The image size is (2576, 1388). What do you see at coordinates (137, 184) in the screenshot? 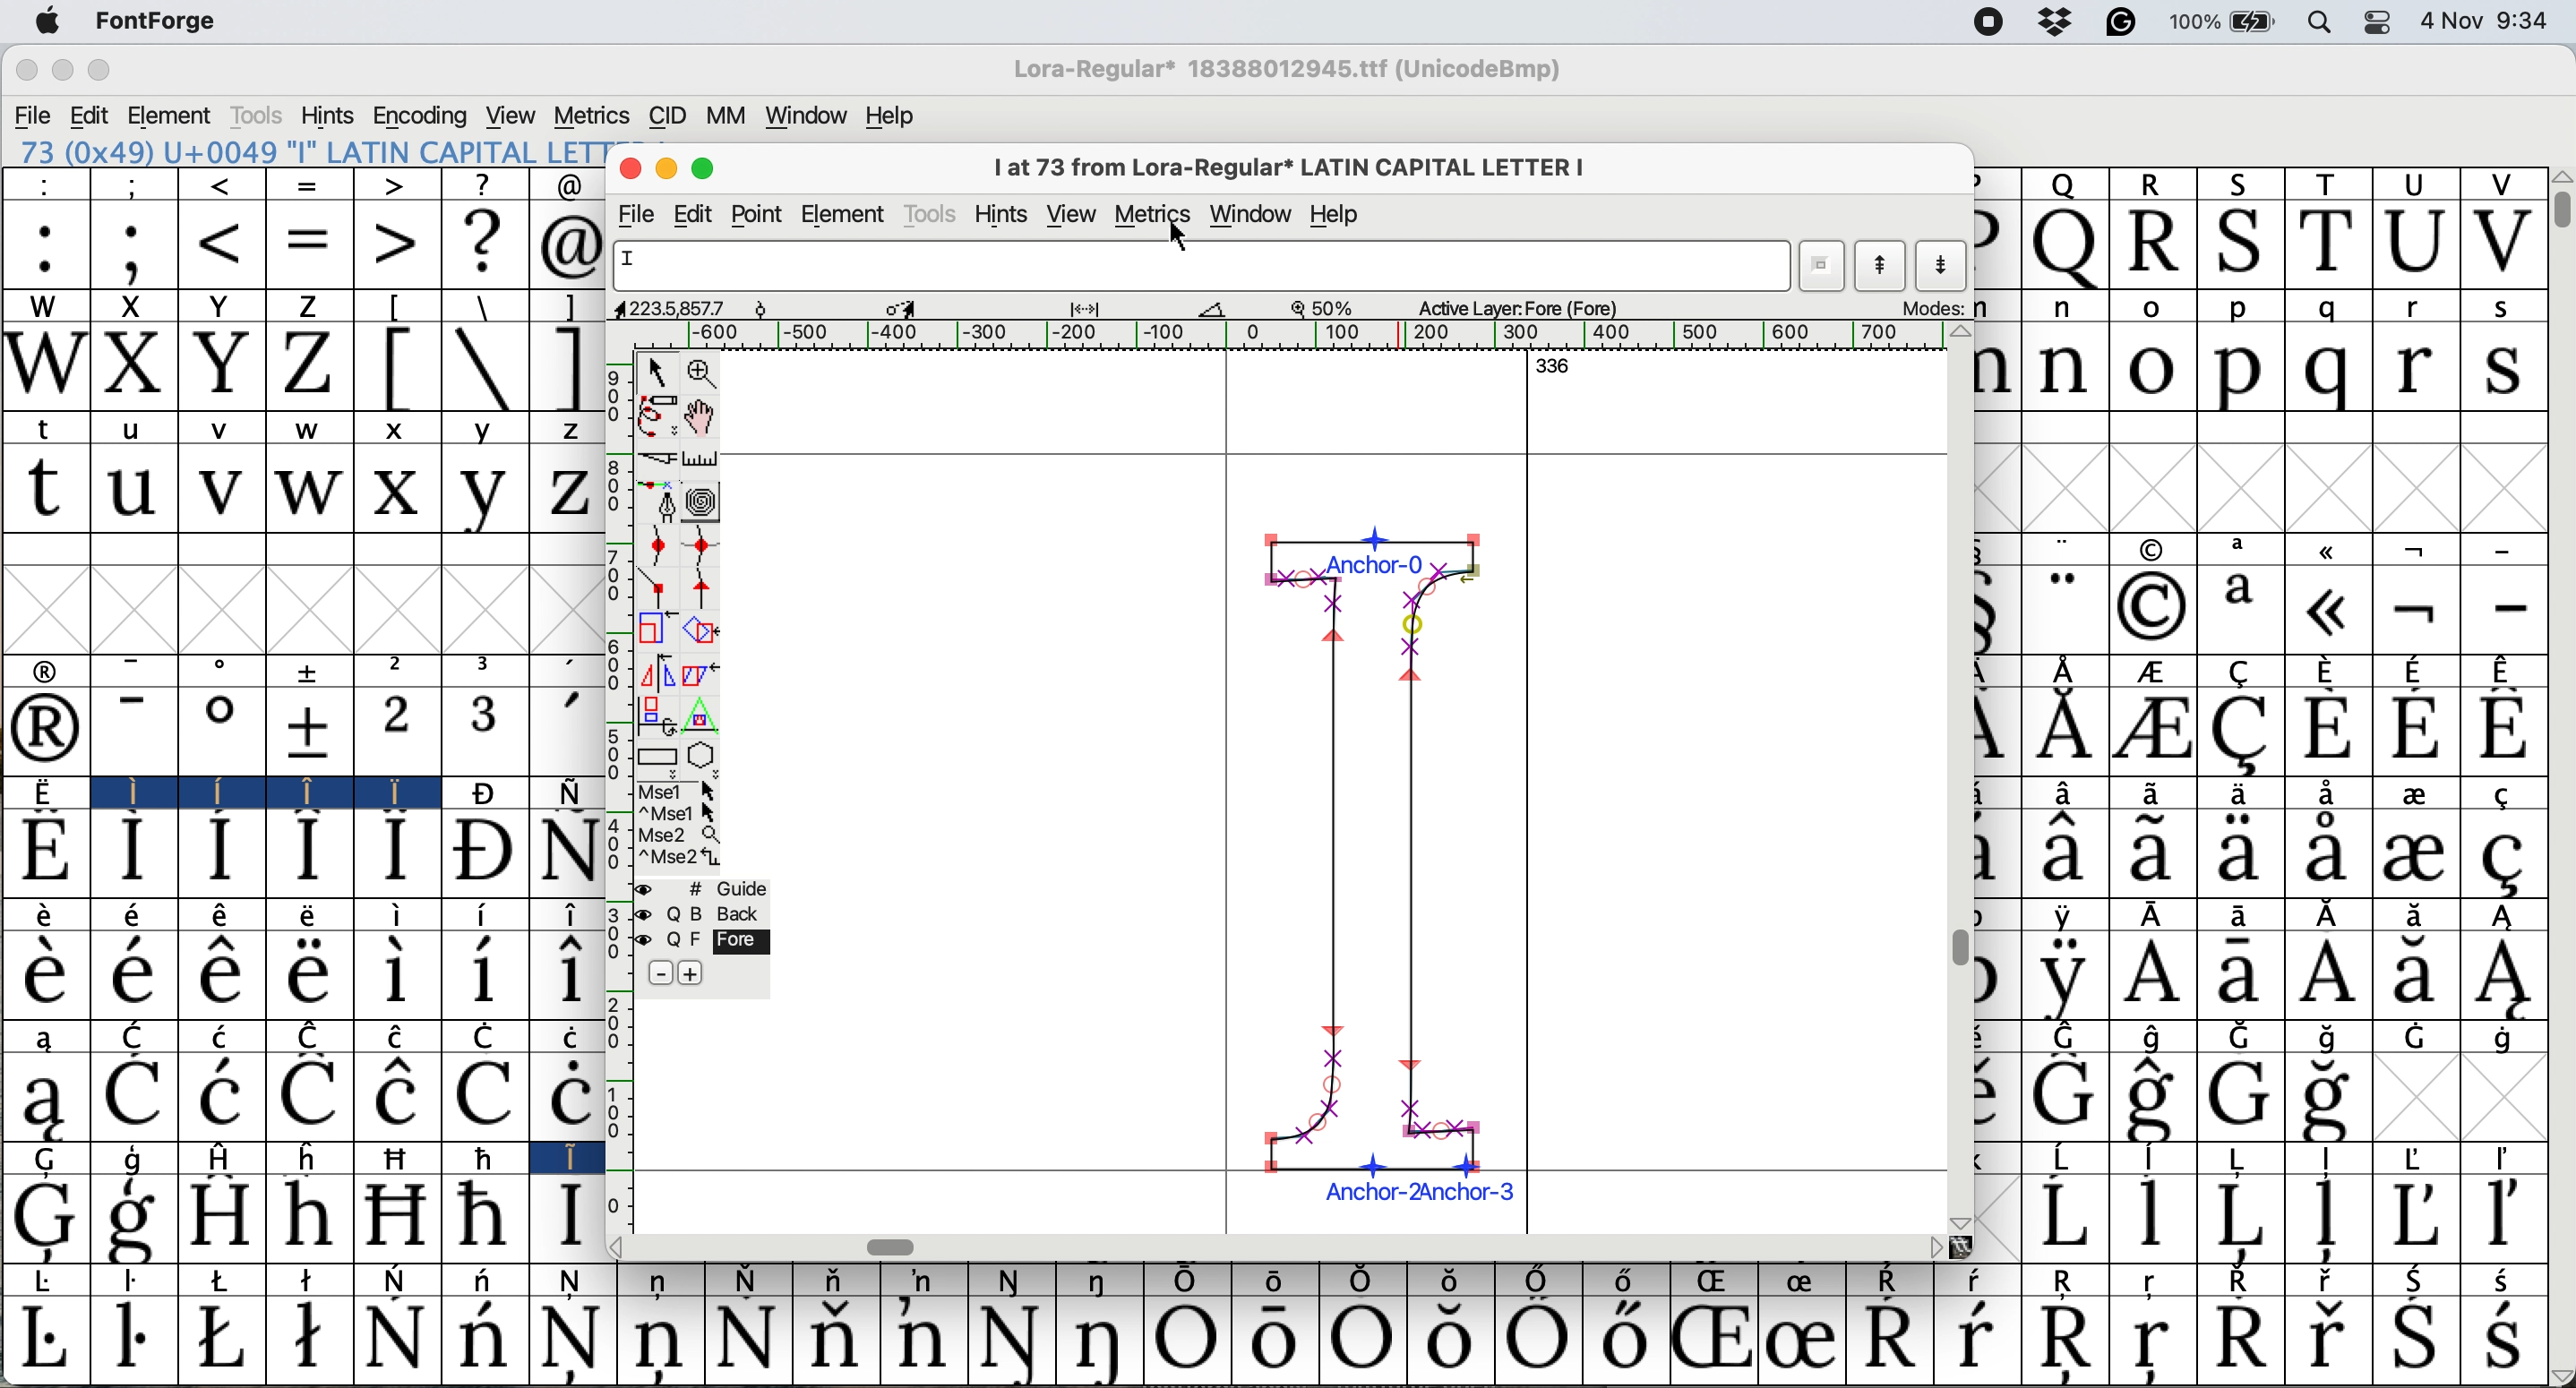
I see `;` at bounding box center [137, 184].